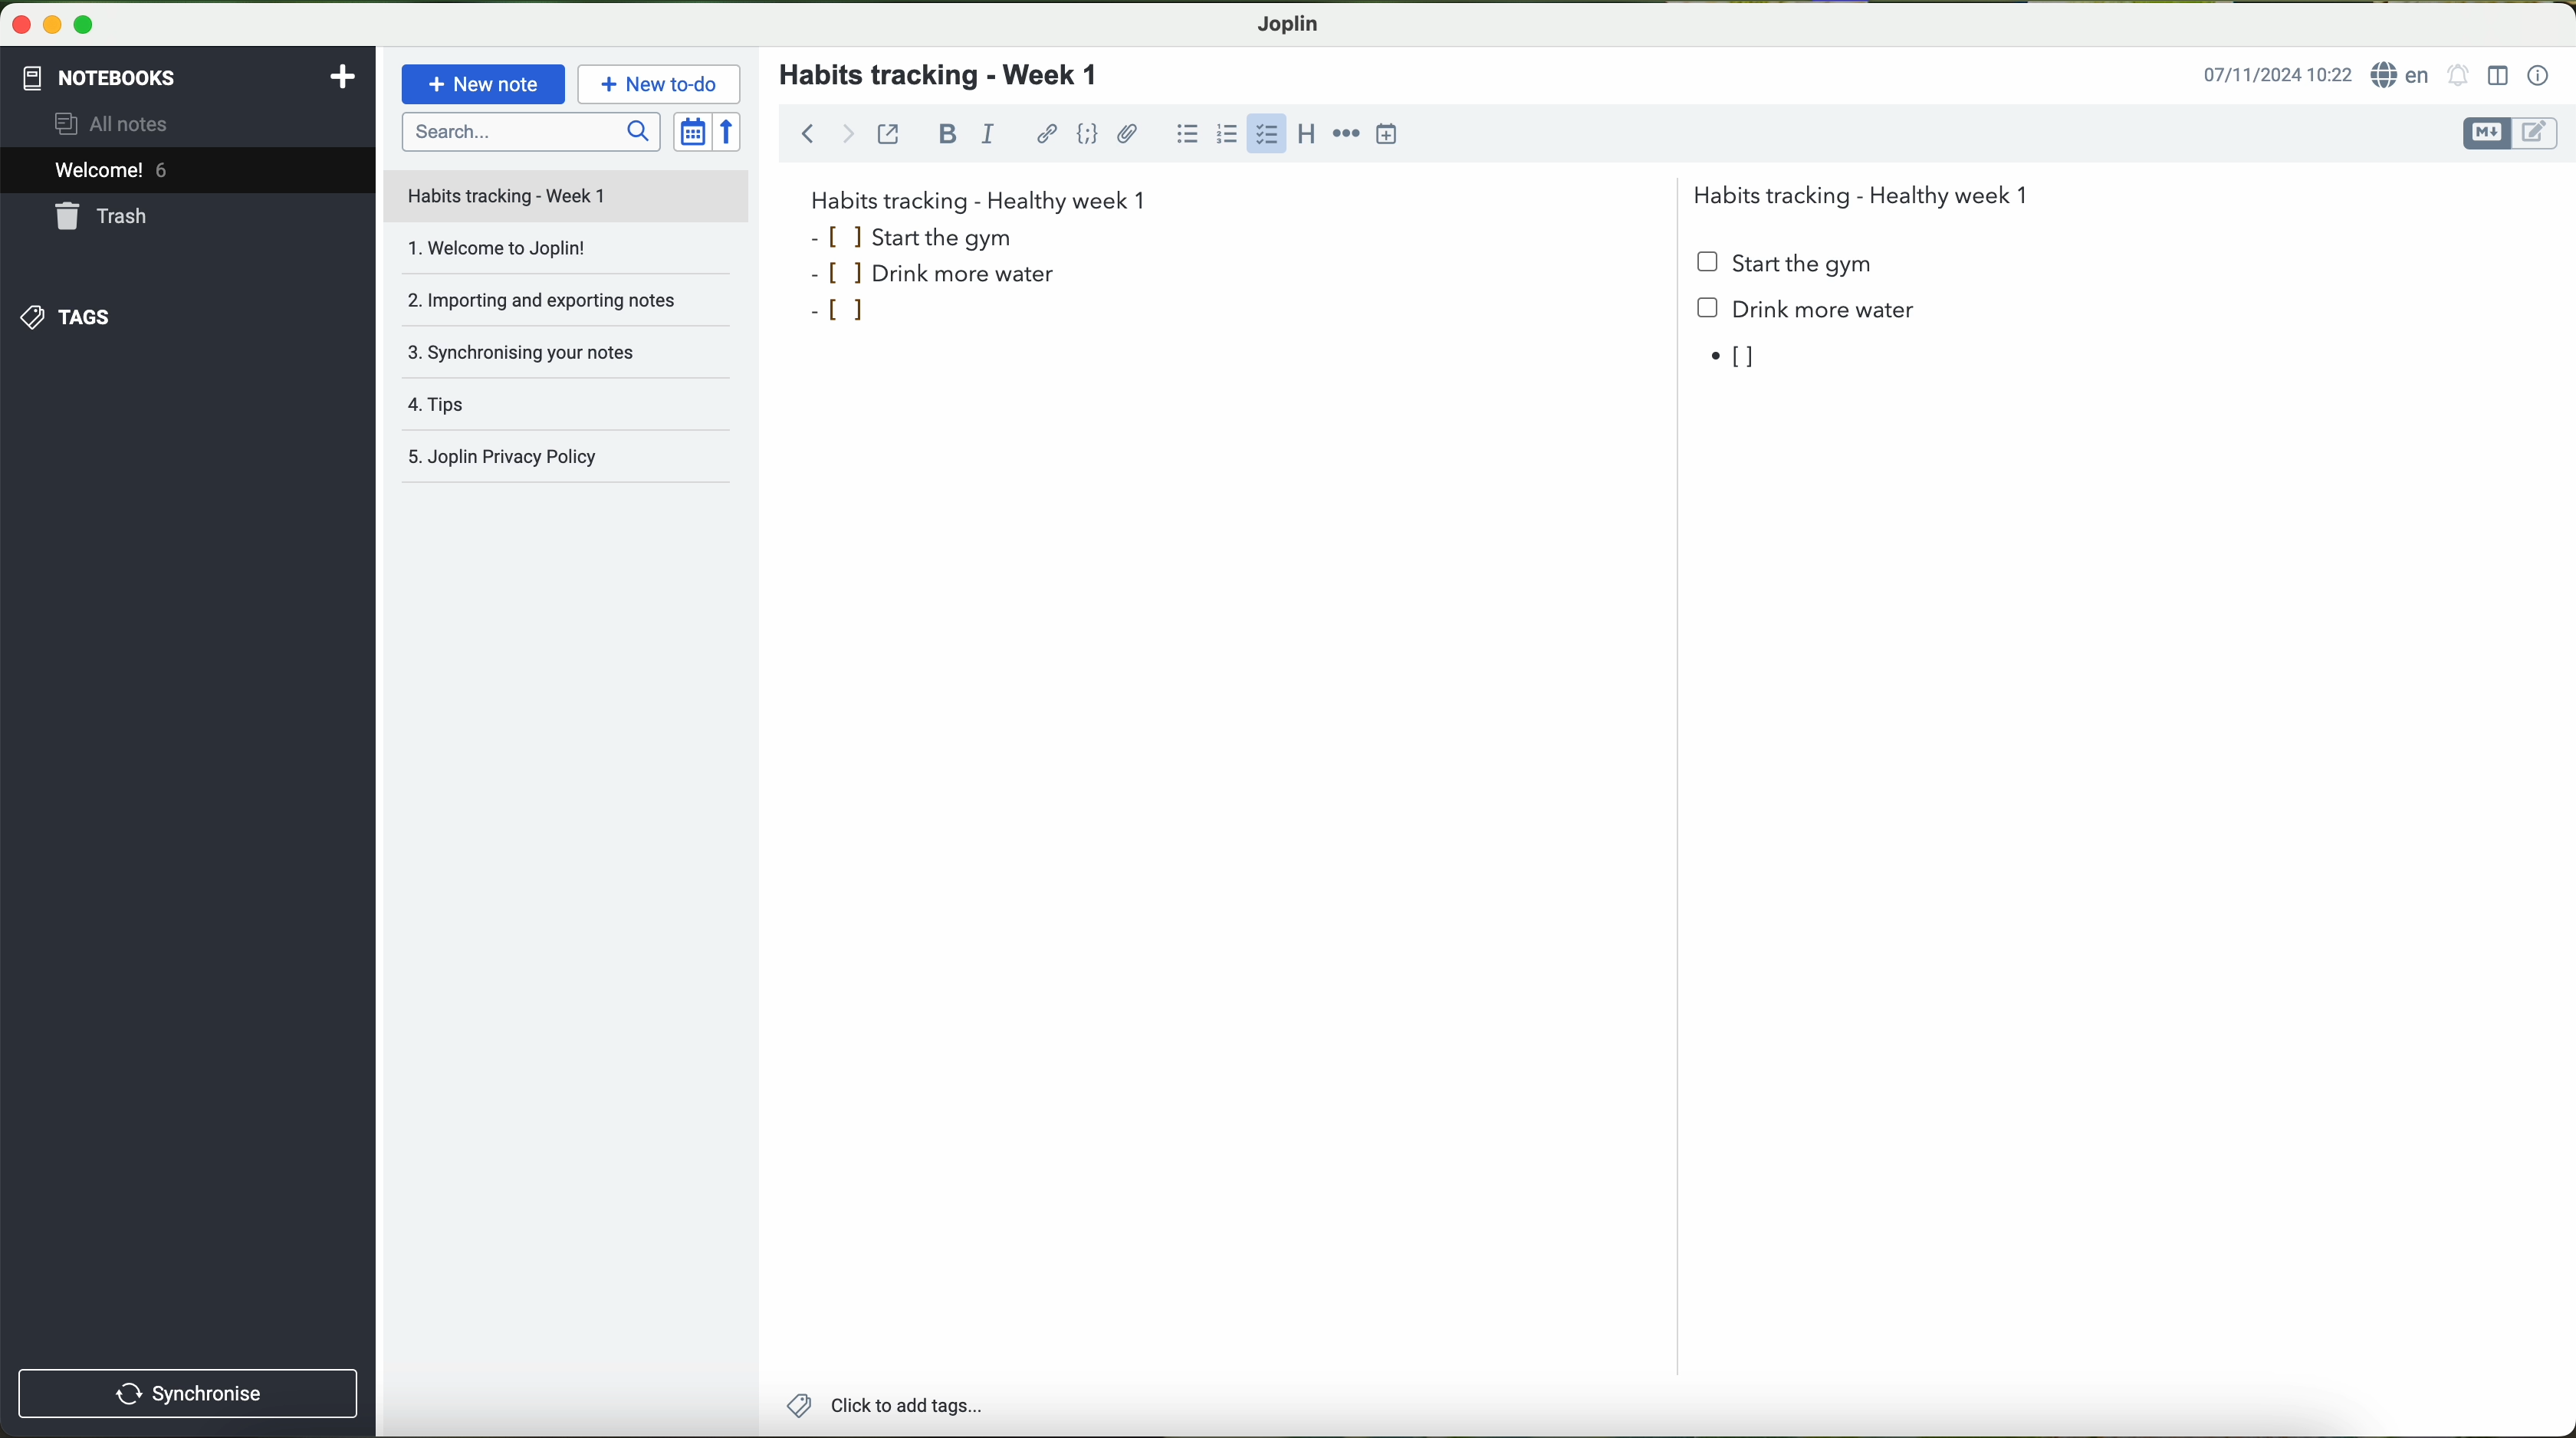 This screenshot has height=1438, width=2576. I want to click on note properties, so click(2540, 77).